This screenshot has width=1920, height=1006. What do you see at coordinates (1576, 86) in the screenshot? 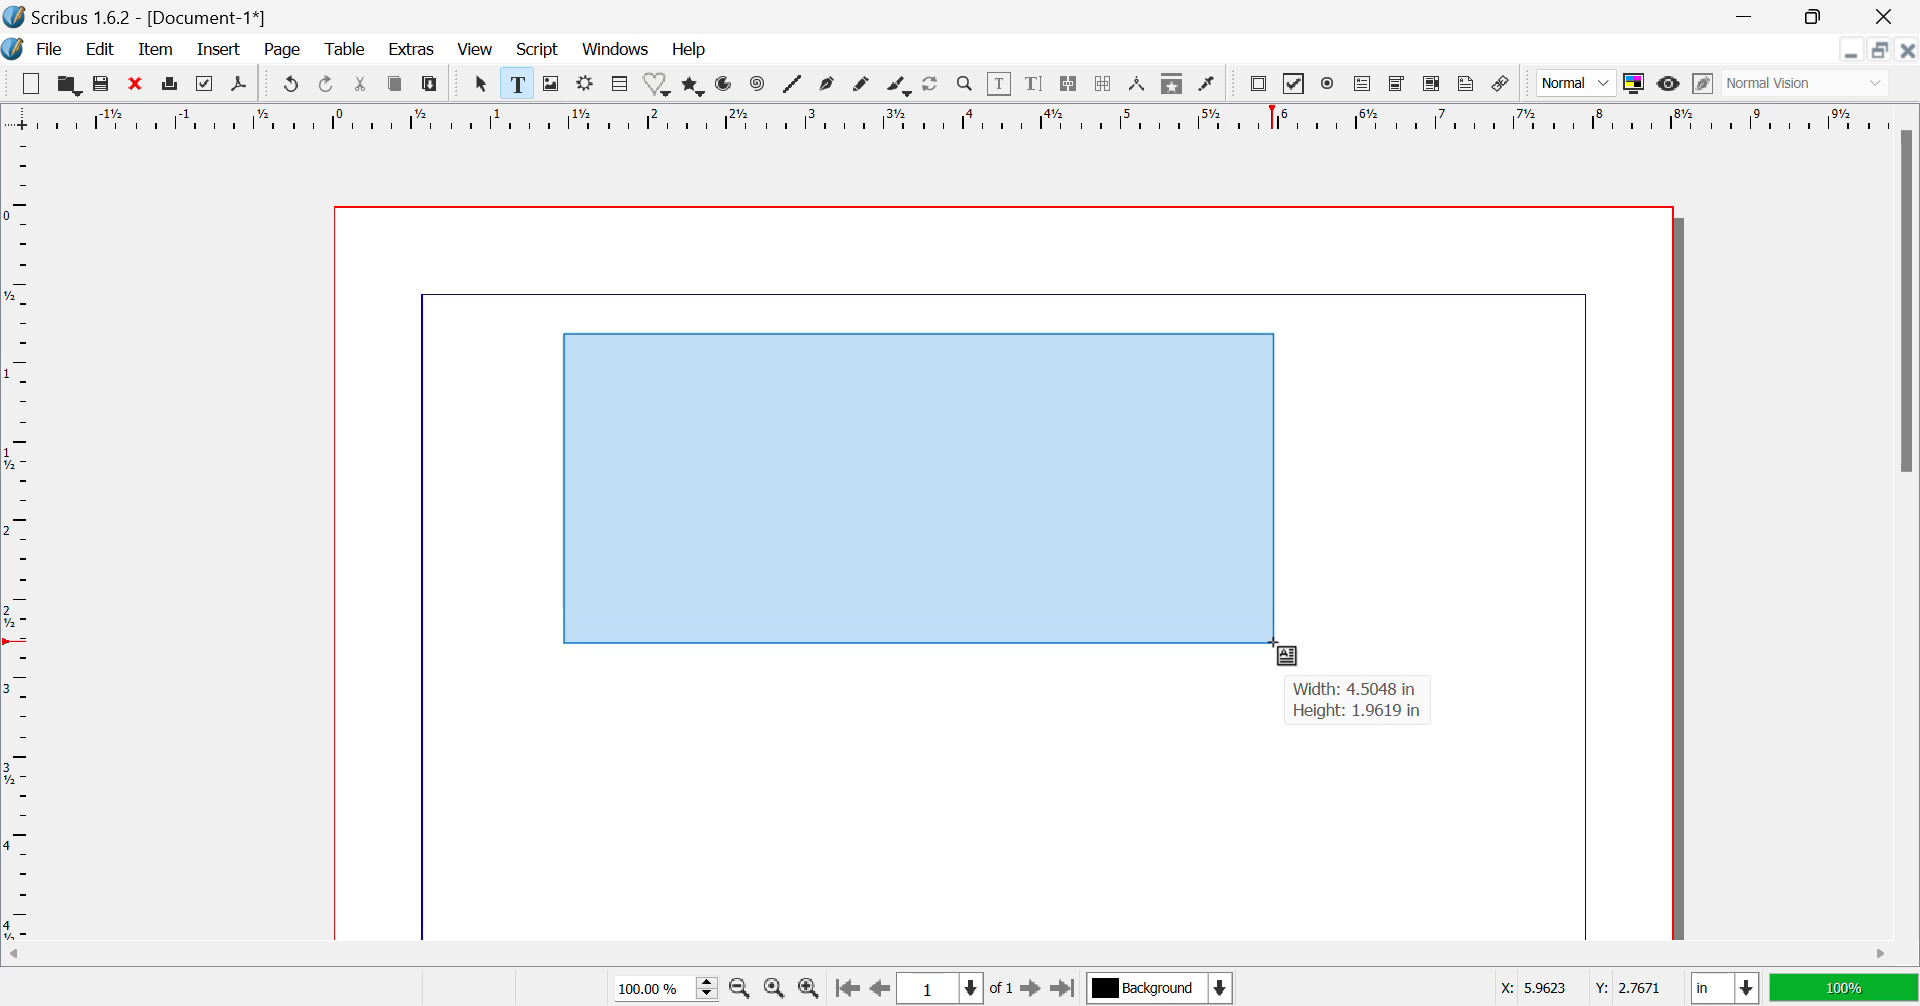
I see `Normal` at bounding box center [1576, 86].